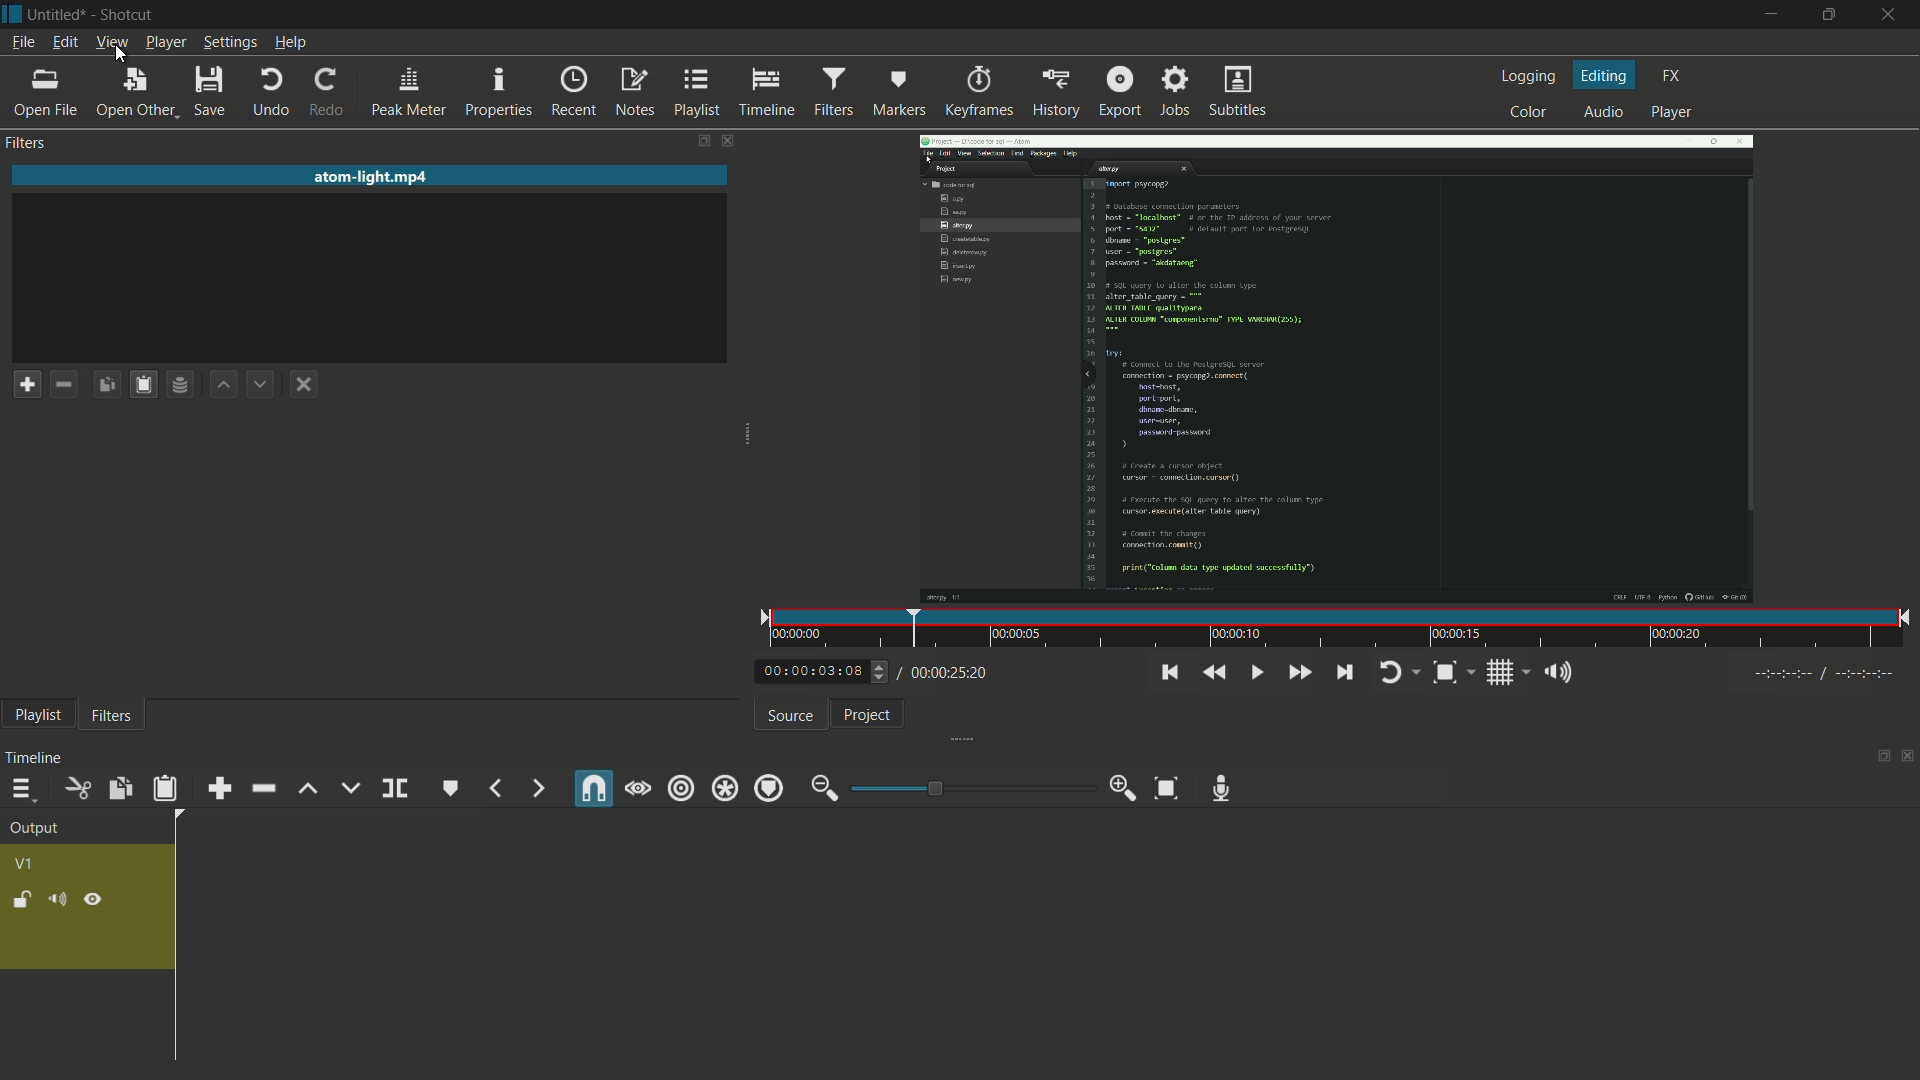  Describe the element at coordinates (872, 715) in the screenshot. I see `project` at that location.